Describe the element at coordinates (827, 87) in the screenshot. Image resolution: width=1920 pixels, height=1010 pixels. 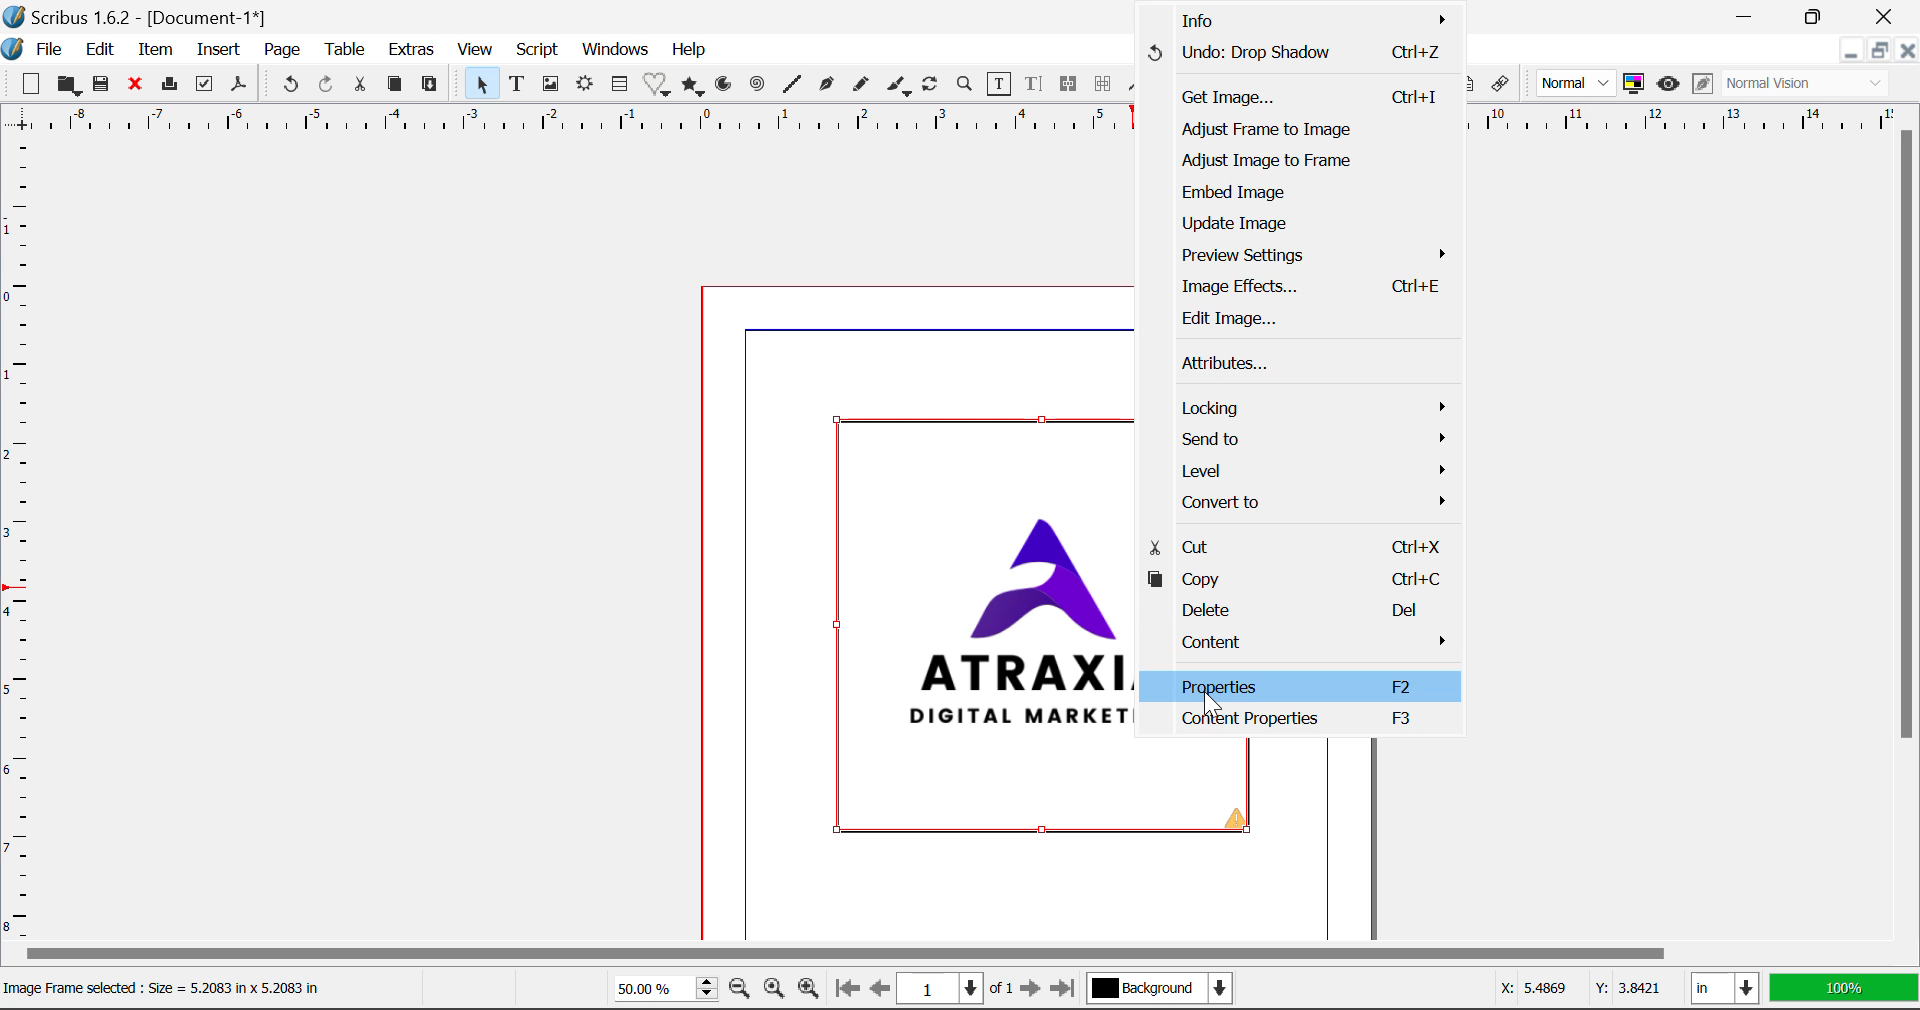
I see `Bezier Curve` at that location.